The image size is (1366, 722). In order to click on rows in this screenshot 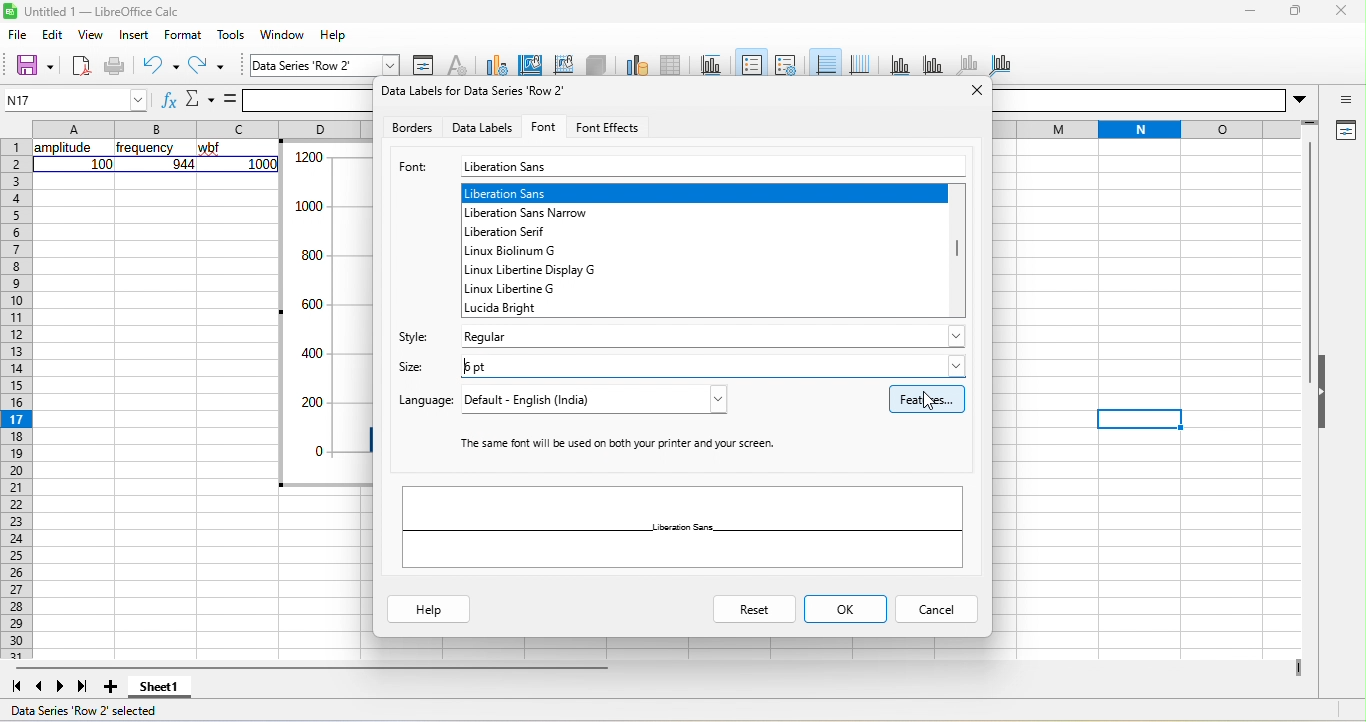, I will do `click(15, 399)`.